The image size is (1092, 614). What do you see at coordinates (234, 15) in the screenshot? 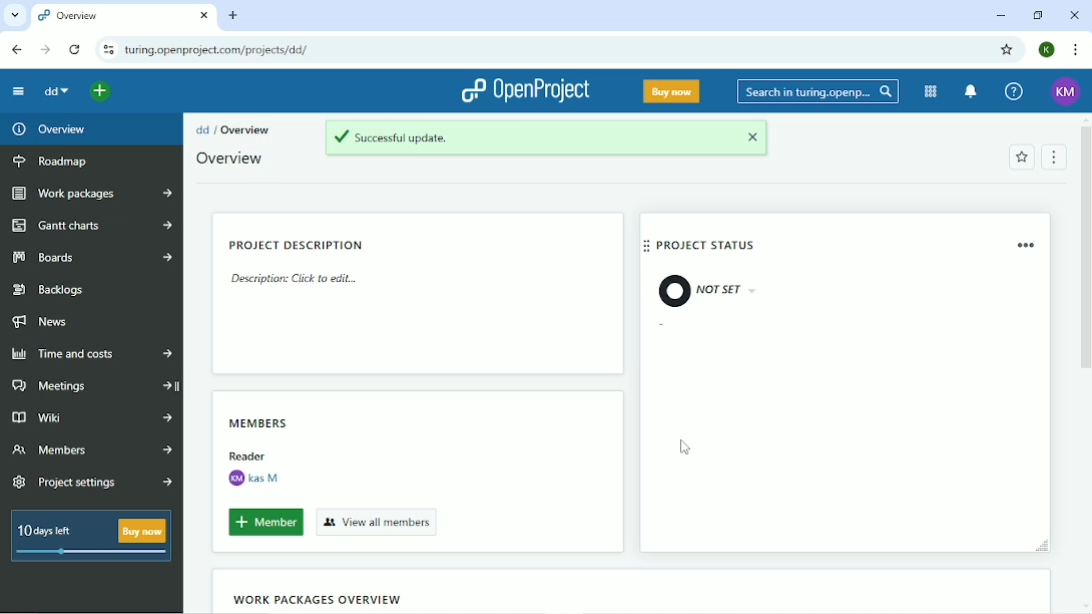
I see `New tab` at bounding box center [234, 15].